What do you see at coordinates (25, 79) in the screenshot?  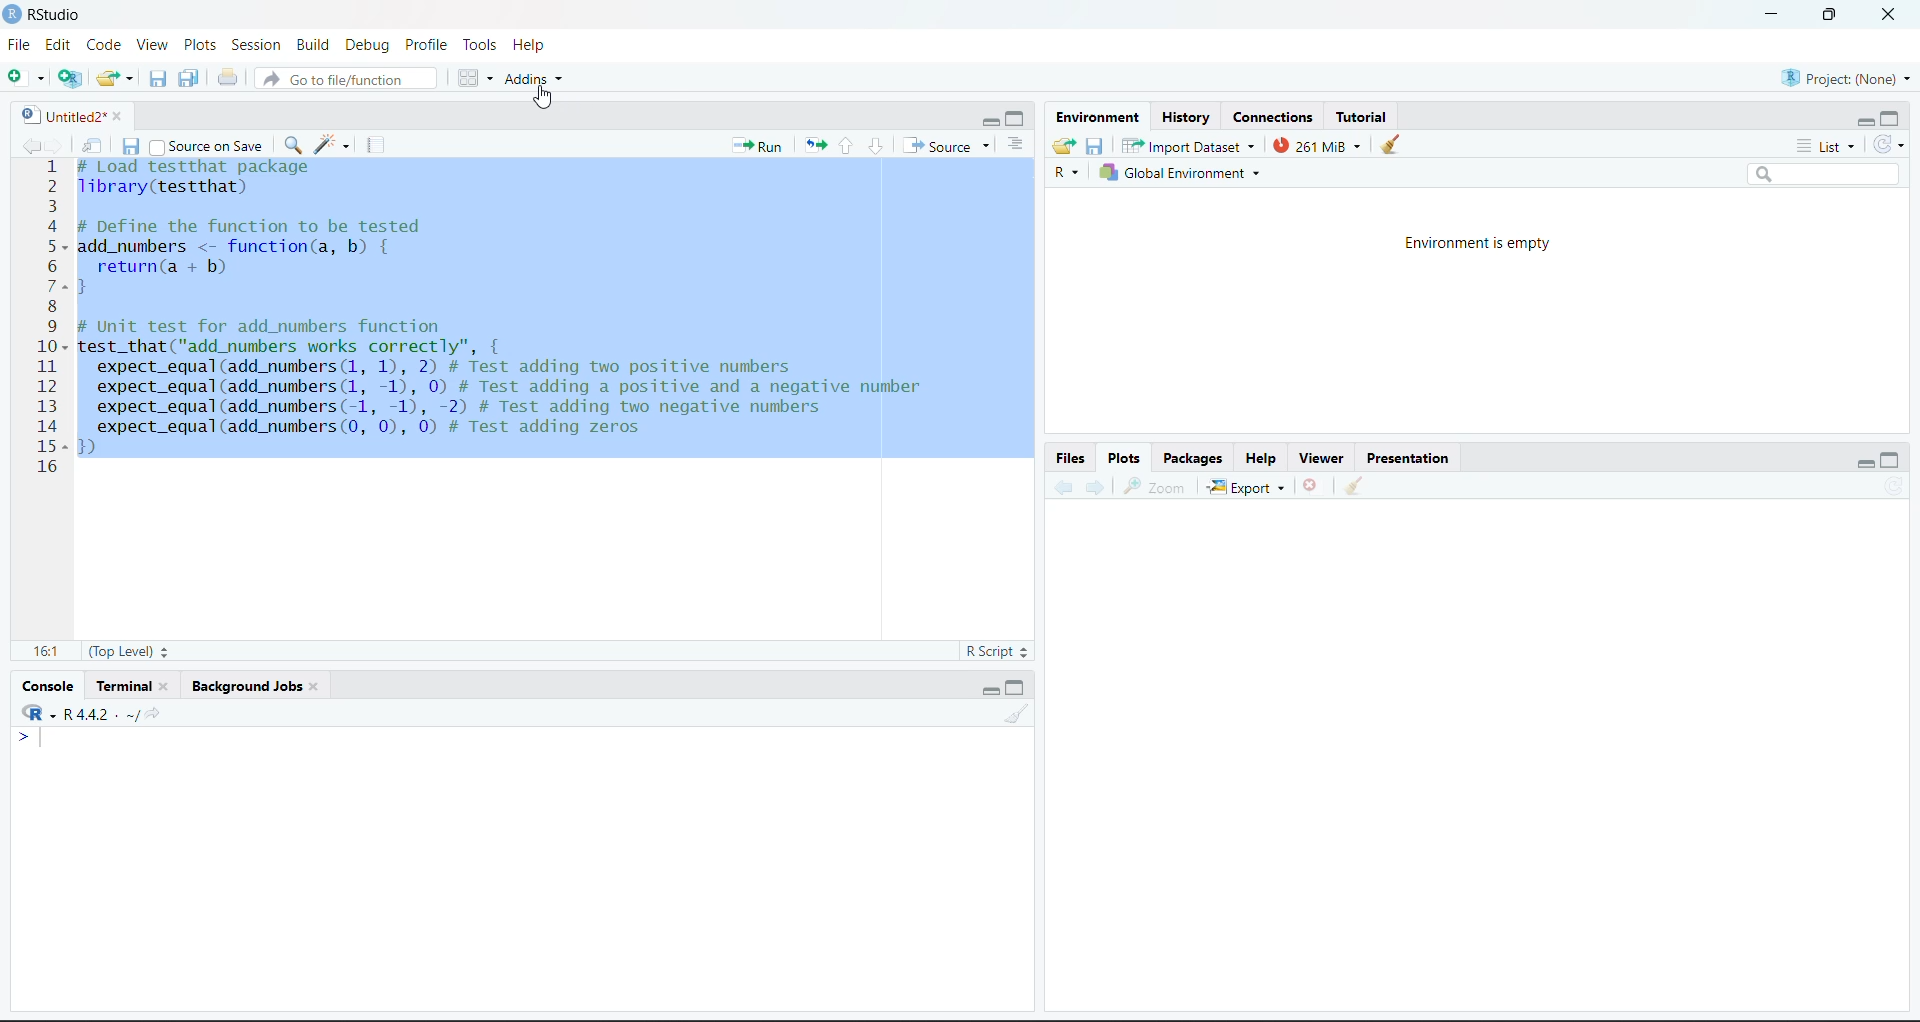 I see `New file` at bounding box center [25, 79].